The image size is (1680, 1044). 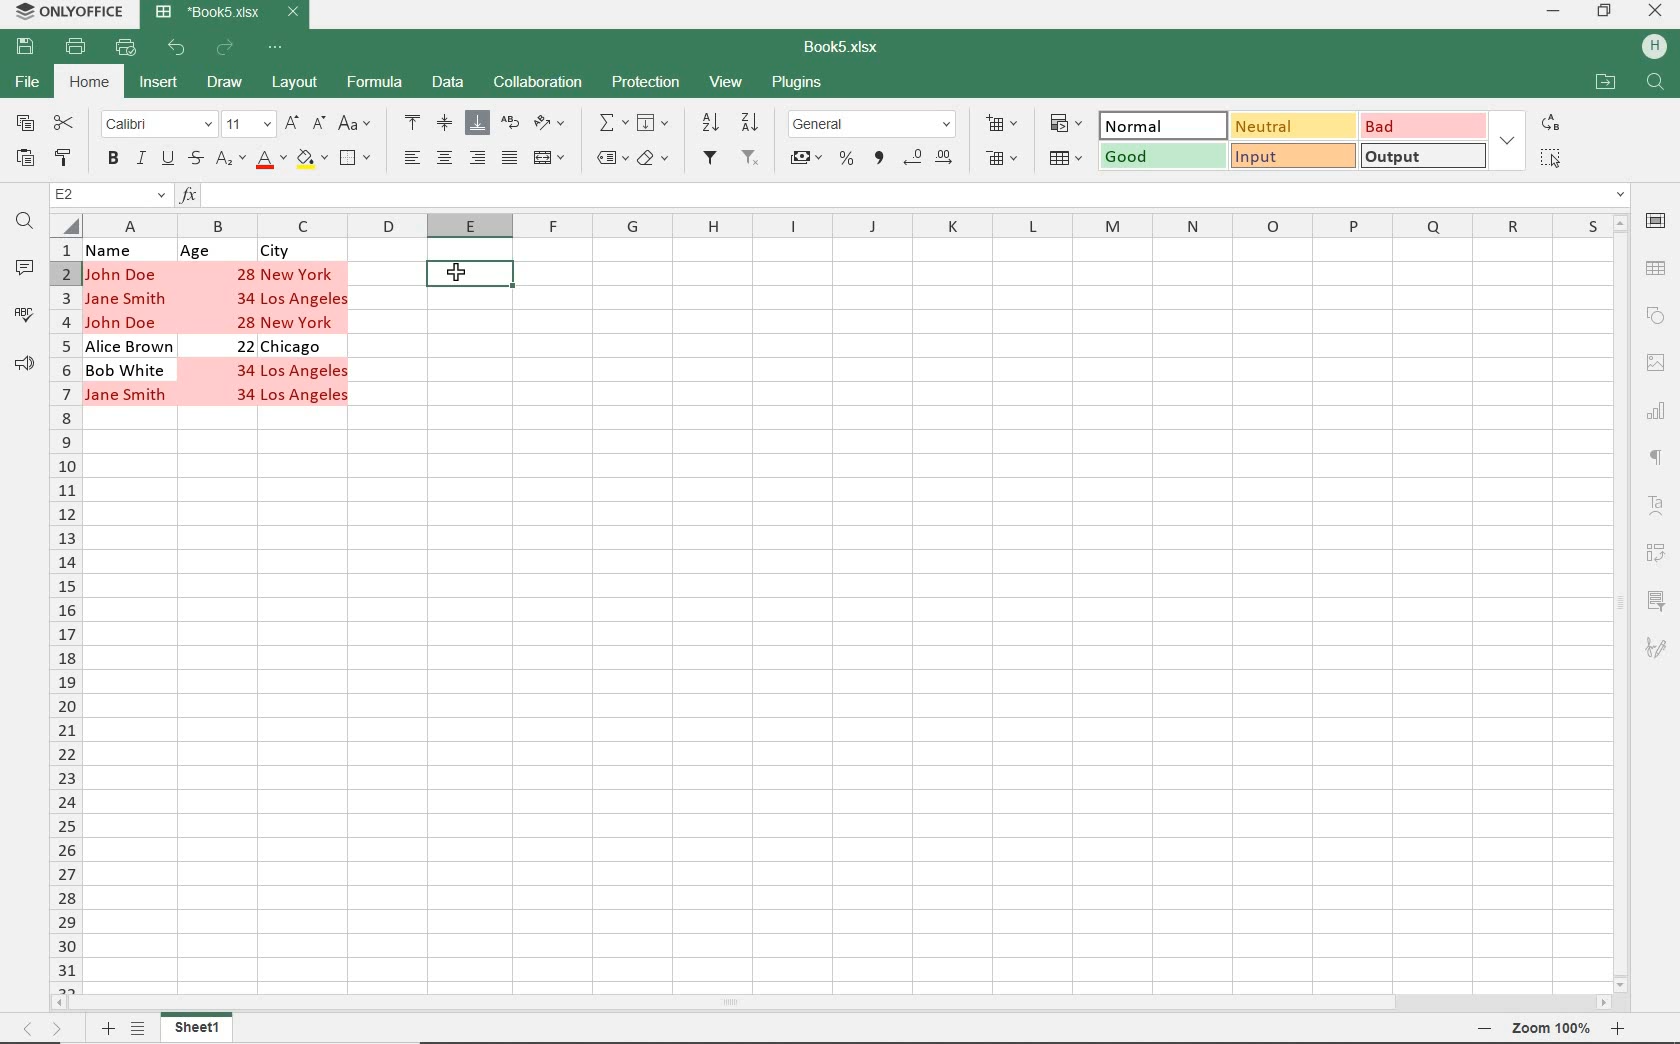 I want to click on TABLE, so click(x=1655, y=265).